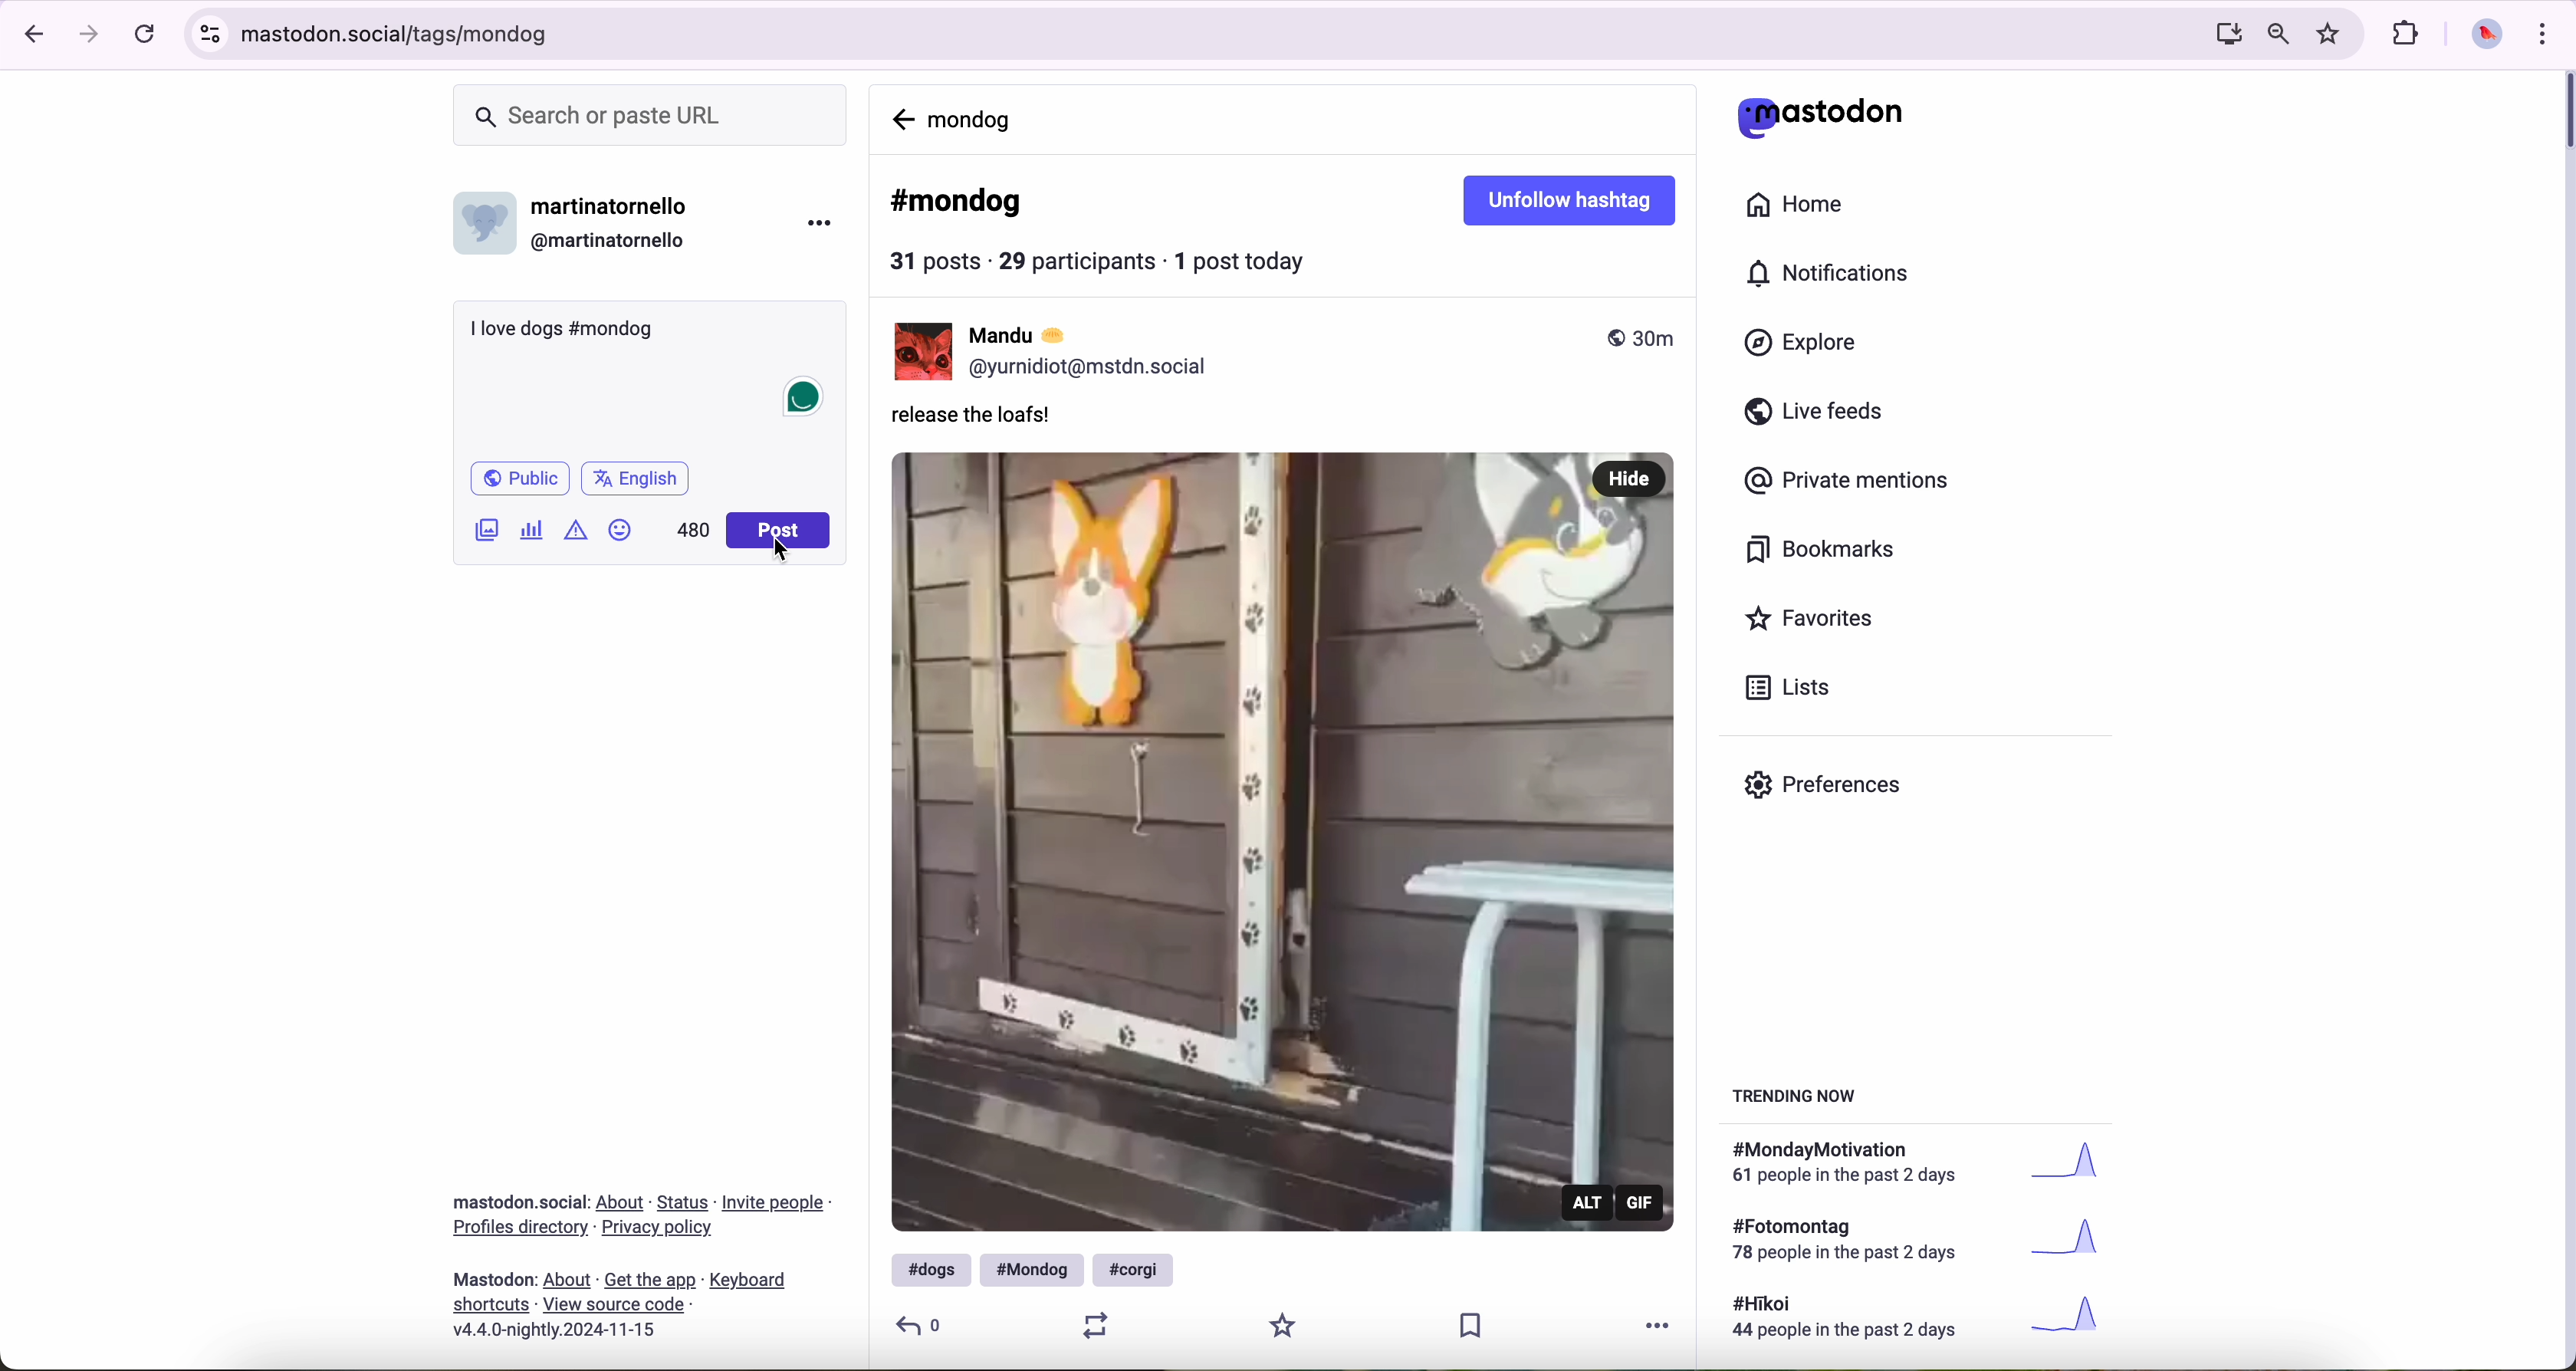 The height and width of the screenshot is (1371, 2576). Describe the element at coordinates (938, 264) in the screenshot. I see `31 posts` at that location.